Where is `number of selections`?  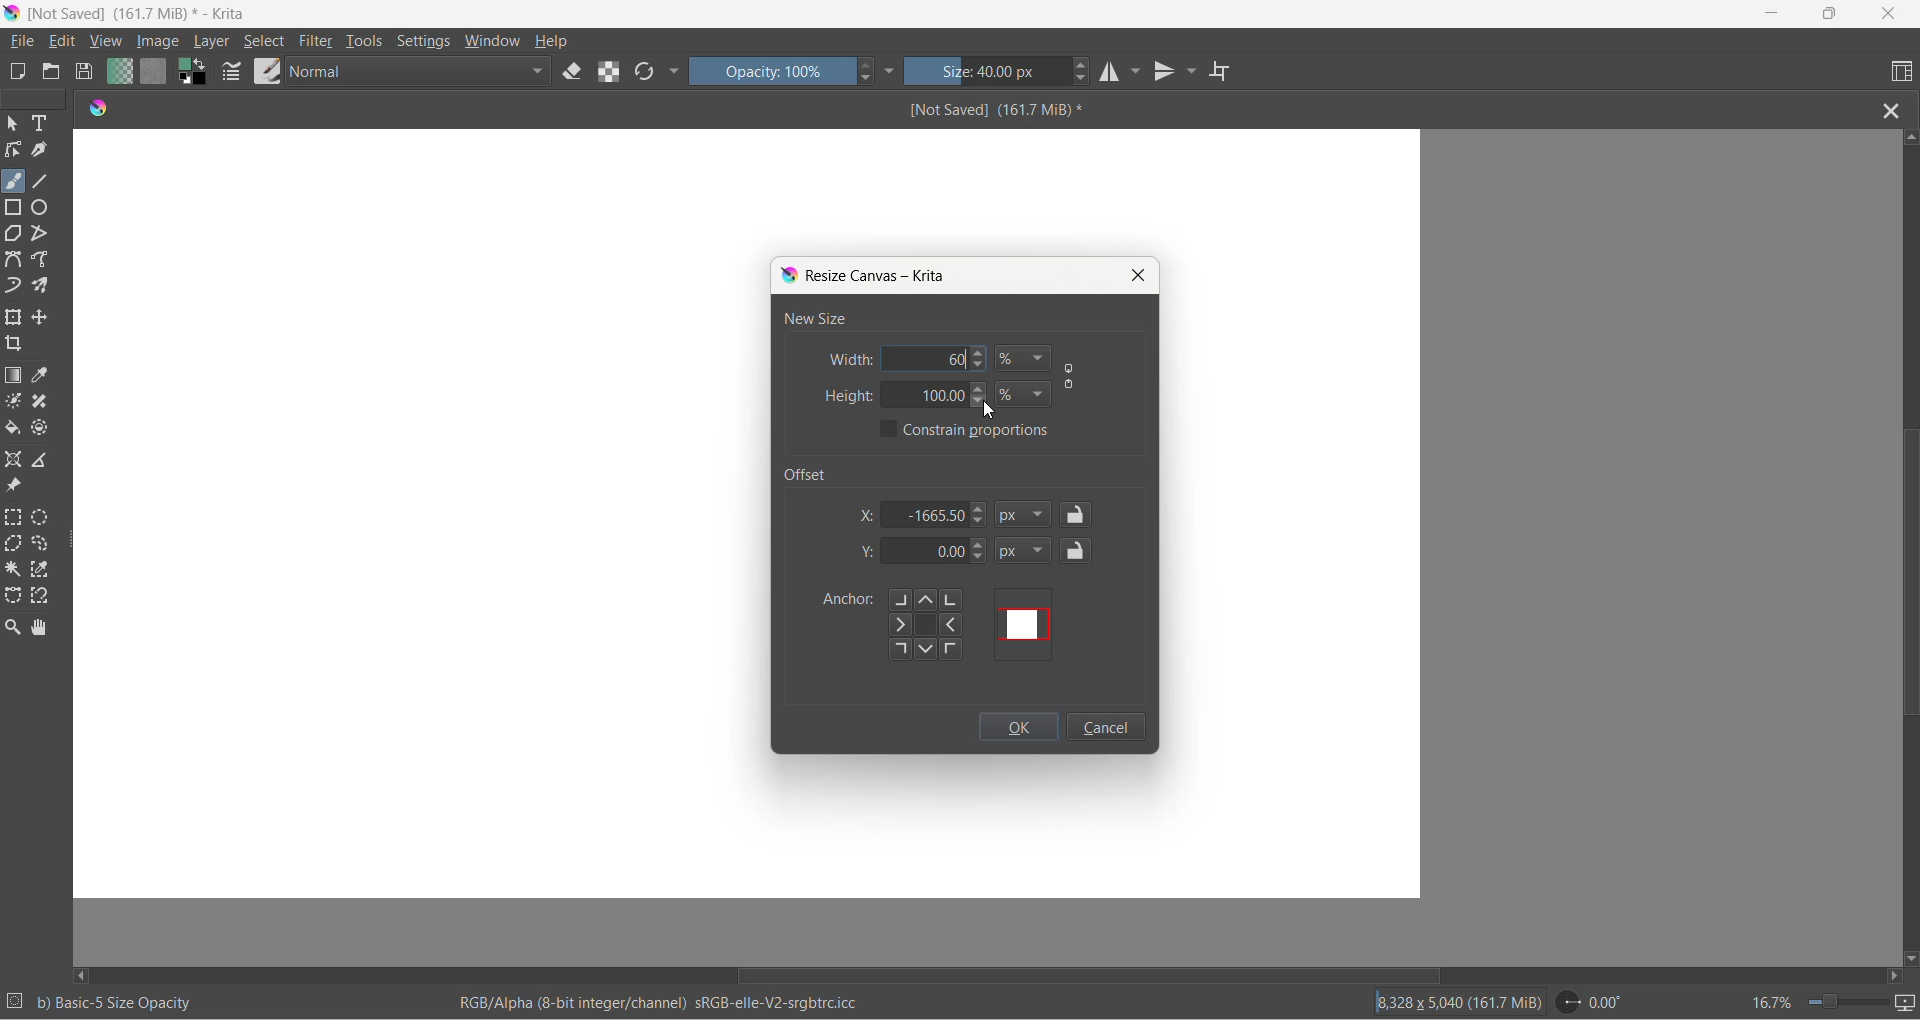
number of selections is located at coordinates (15, 1003).